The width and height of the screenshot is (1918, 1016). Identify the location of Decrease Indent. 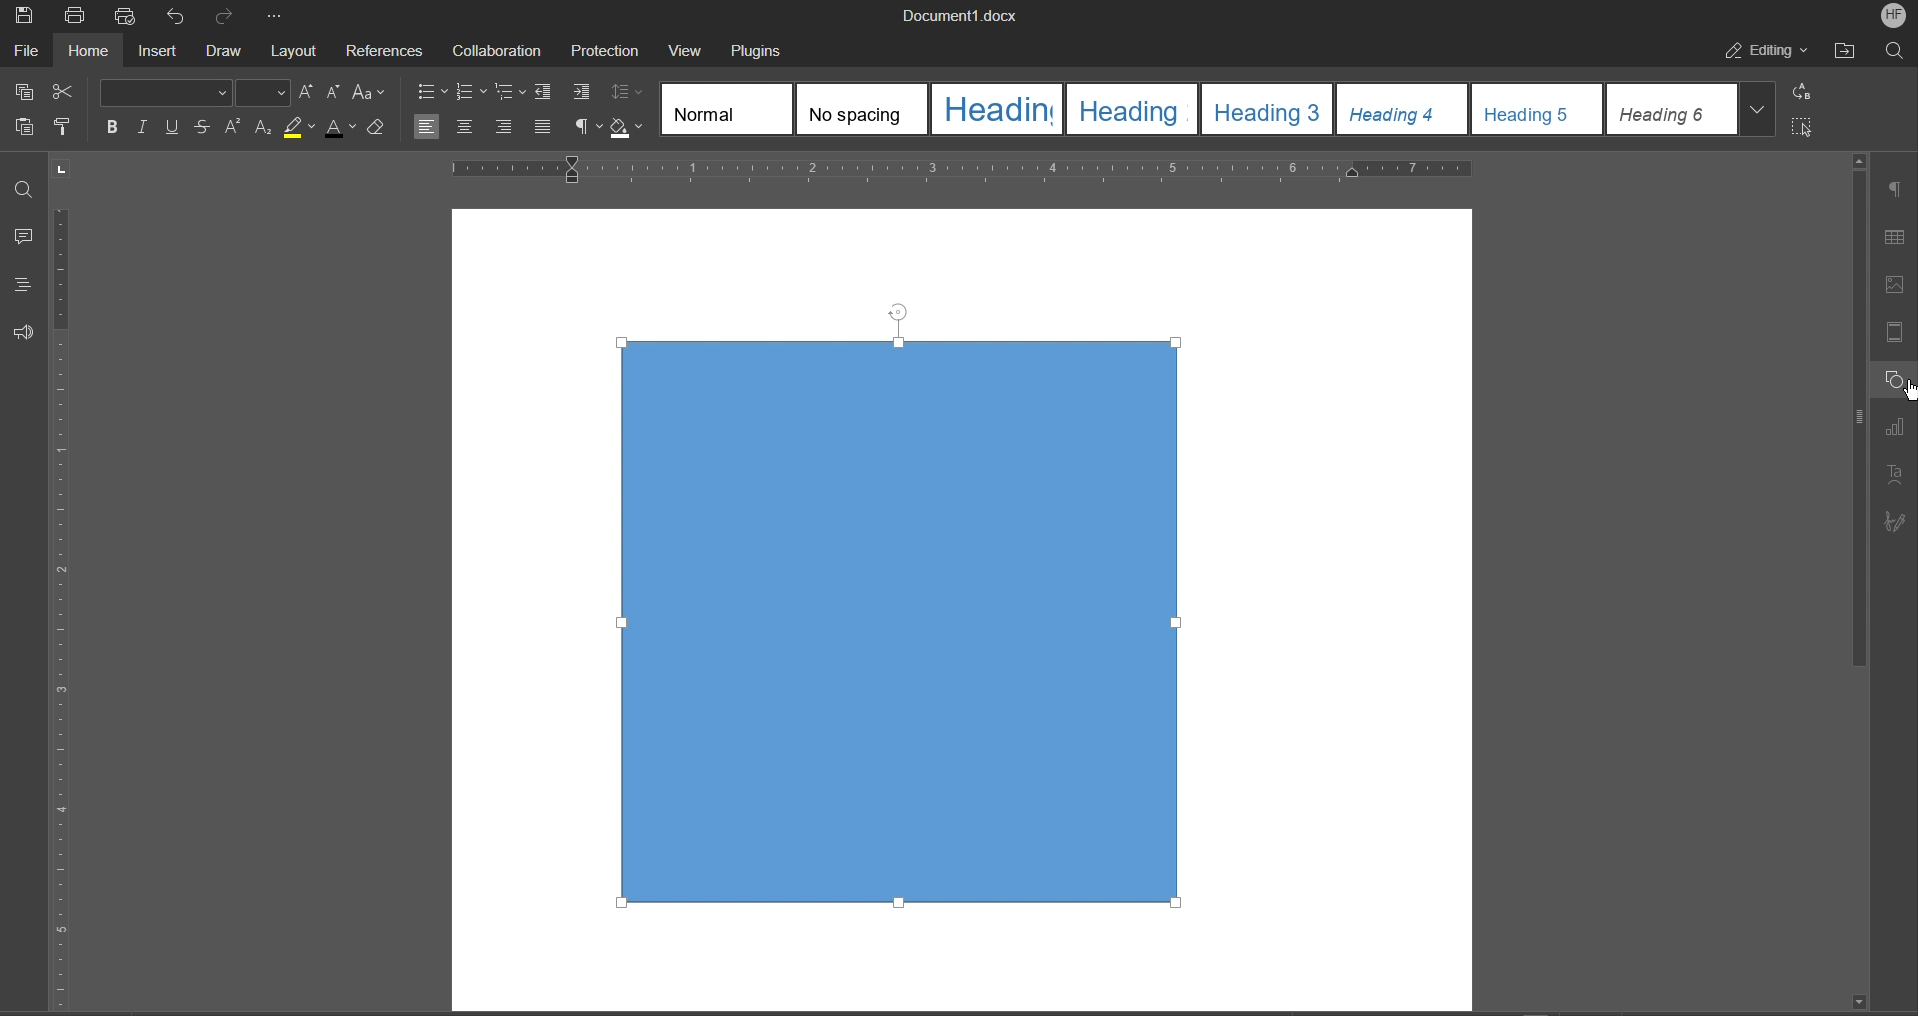
(548, 92).